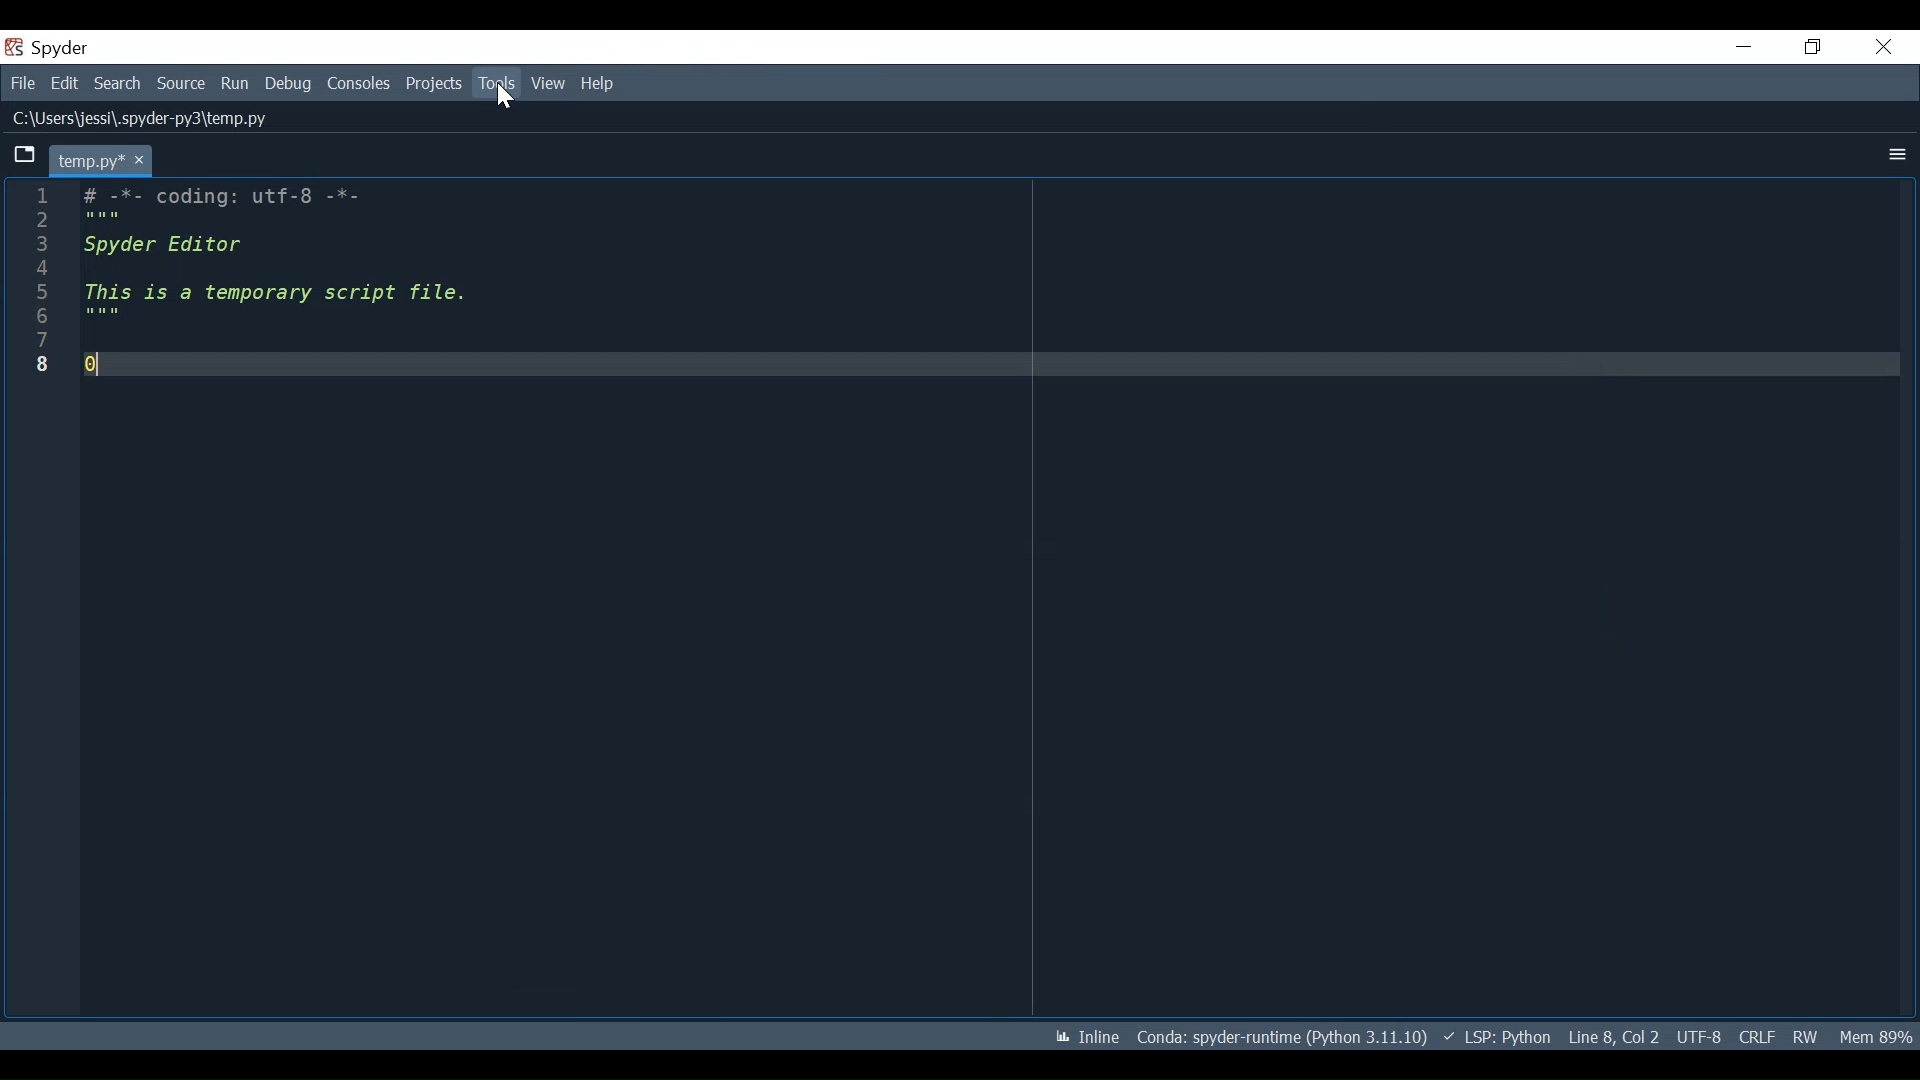 The width and height of the screenshot is (1920, 1080). I want to click on Conda Environment Indicator, so click(1282, 1034).